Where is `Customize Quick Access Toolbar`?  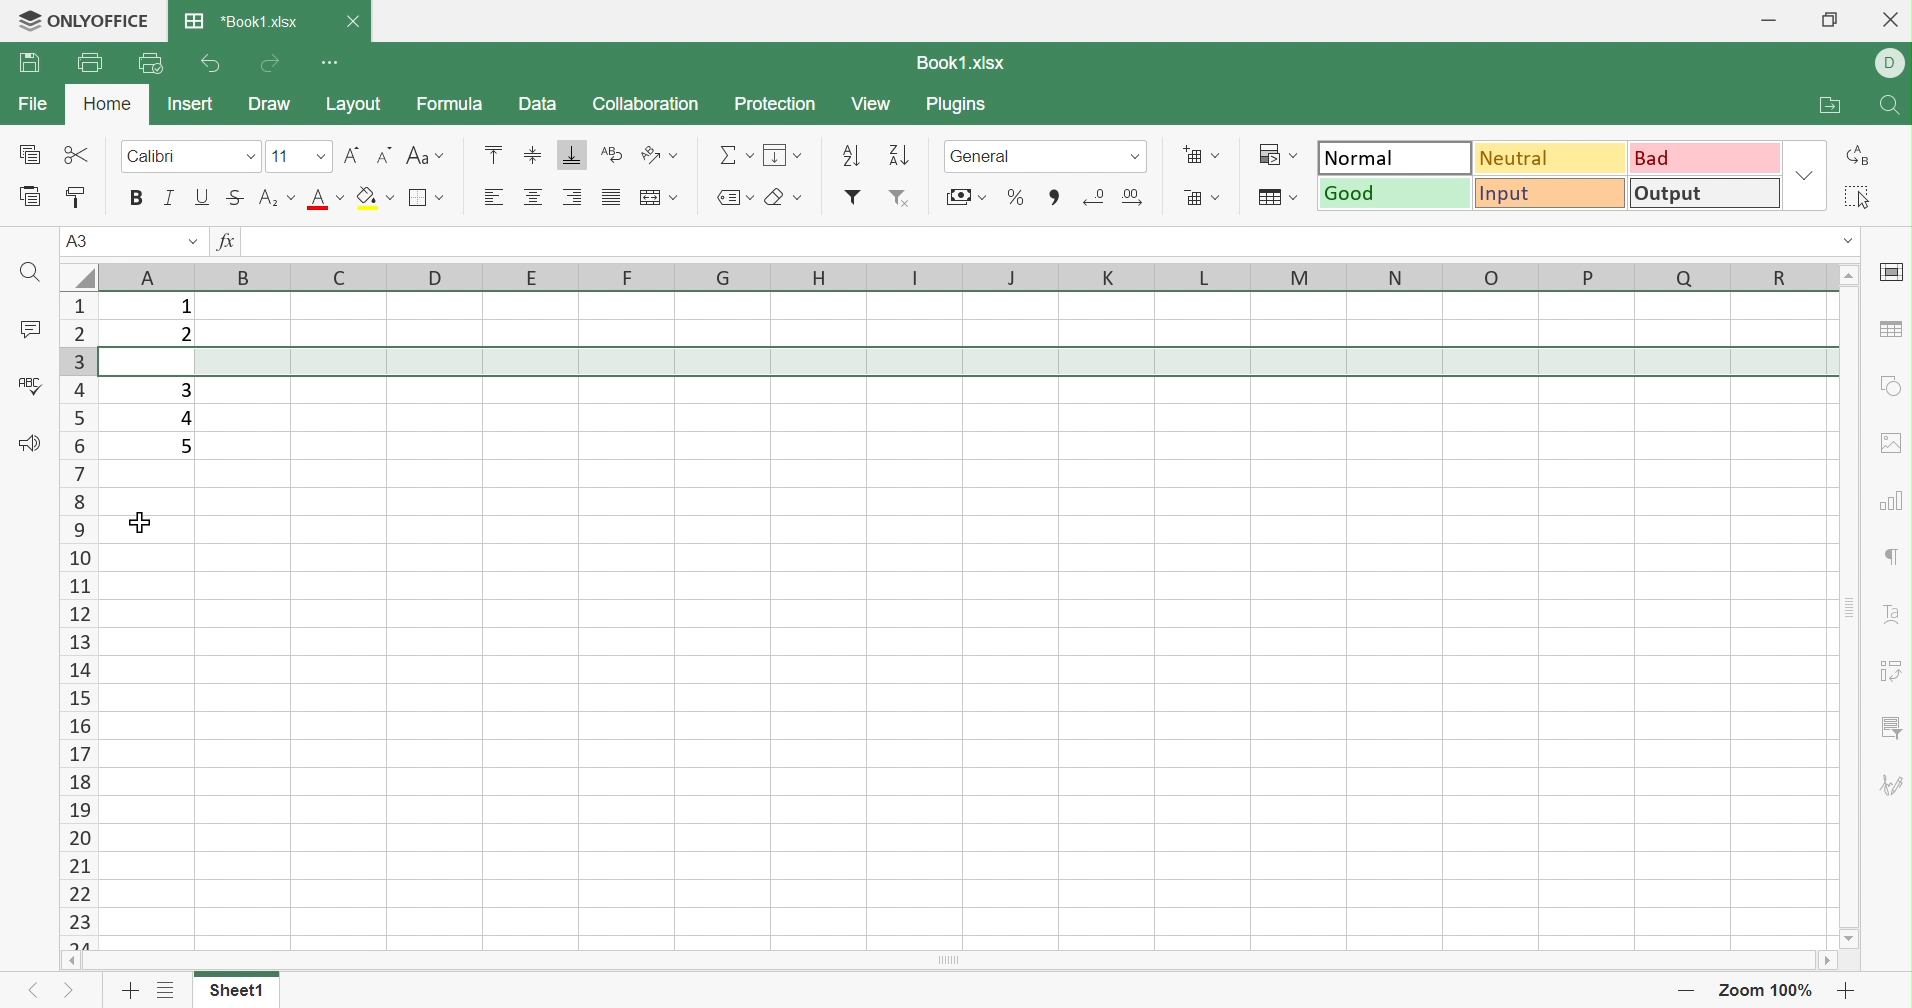 Customize Quick Access Toolbar is located at coordinates (331, 63).